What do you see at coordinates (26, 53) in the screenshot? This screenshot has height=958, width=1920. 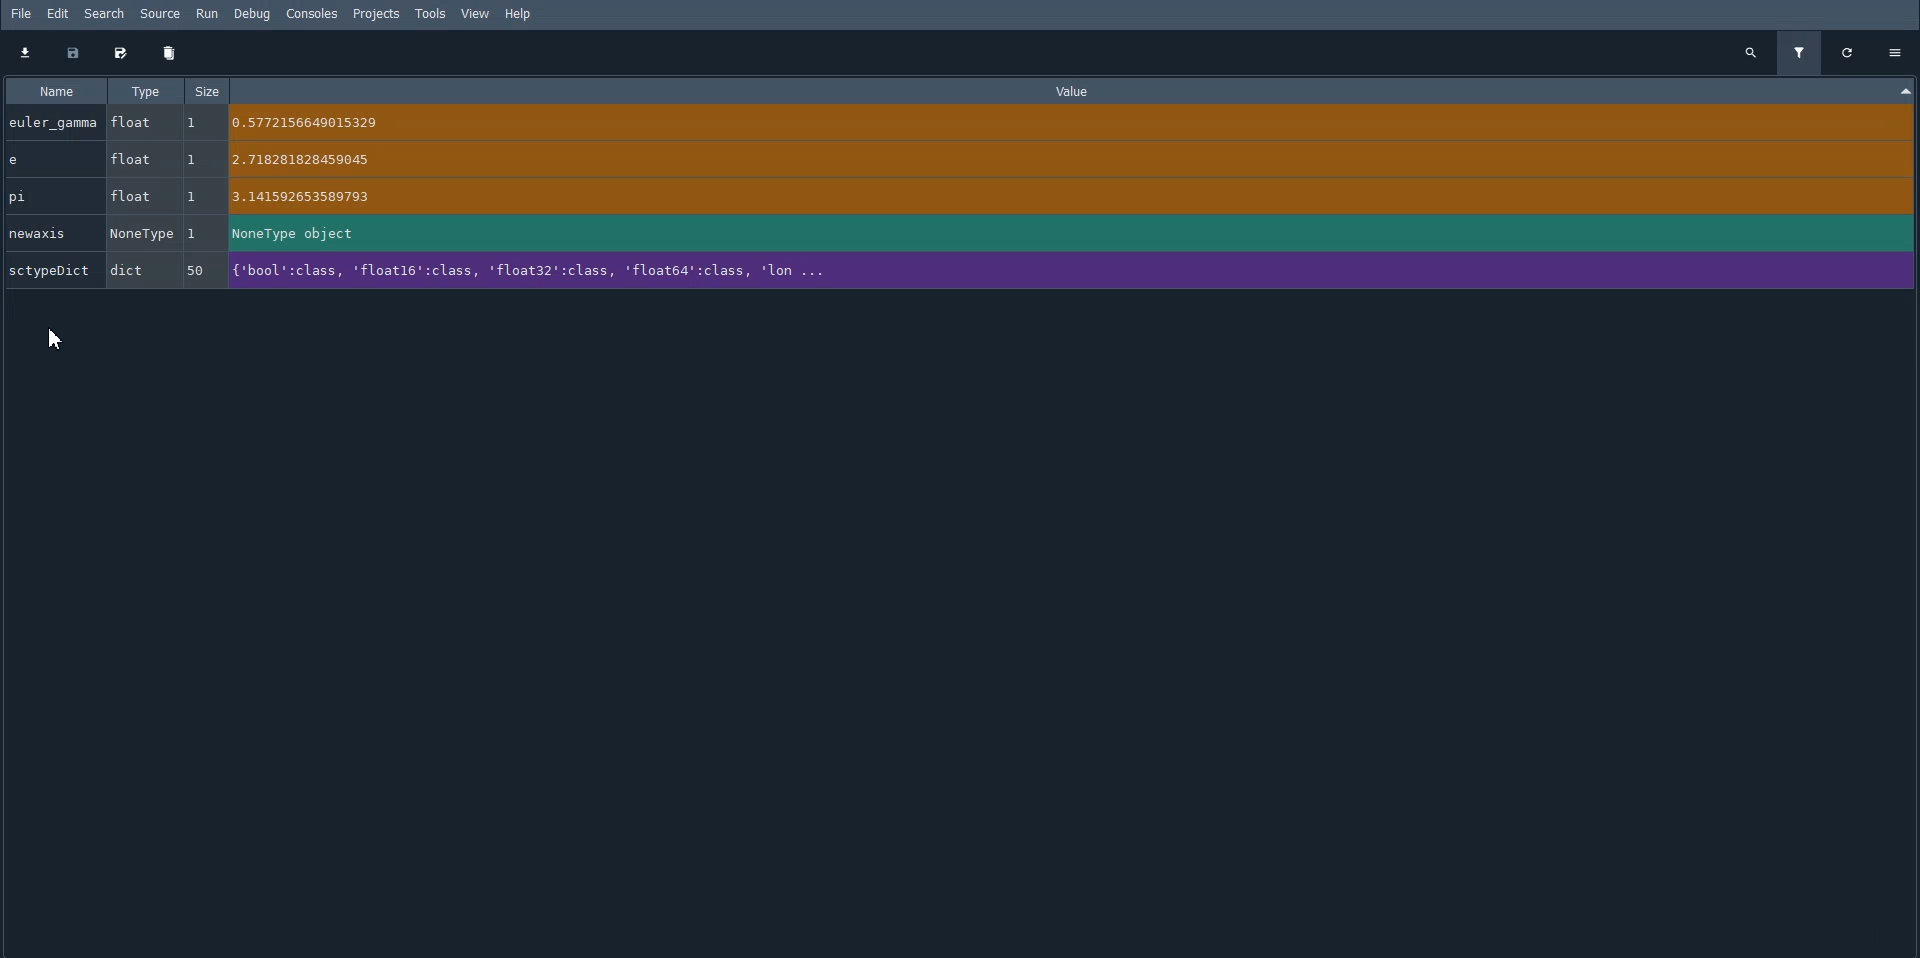 I see `Import data` at bounding box center [26, 53].